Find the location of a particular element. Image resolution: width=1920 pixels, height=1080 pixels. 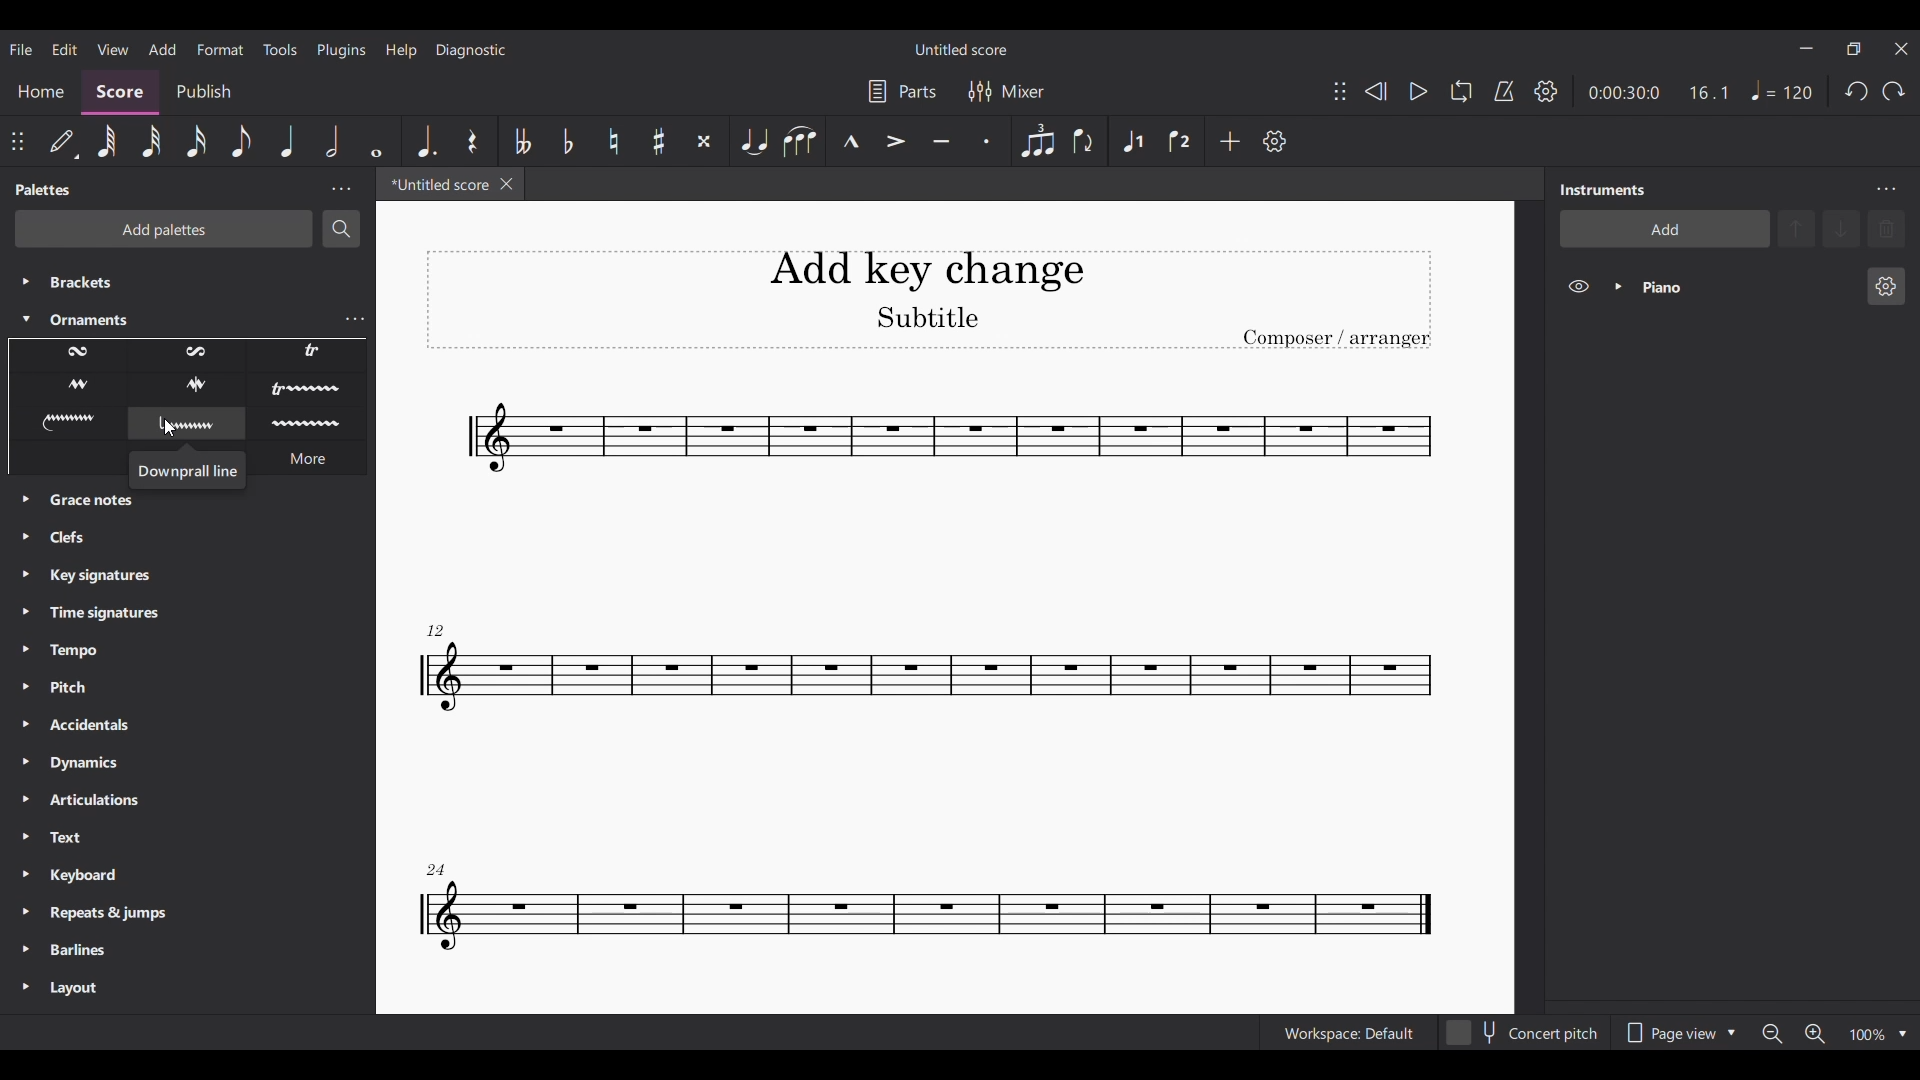

Add menu is located at coordinates (163, 48).